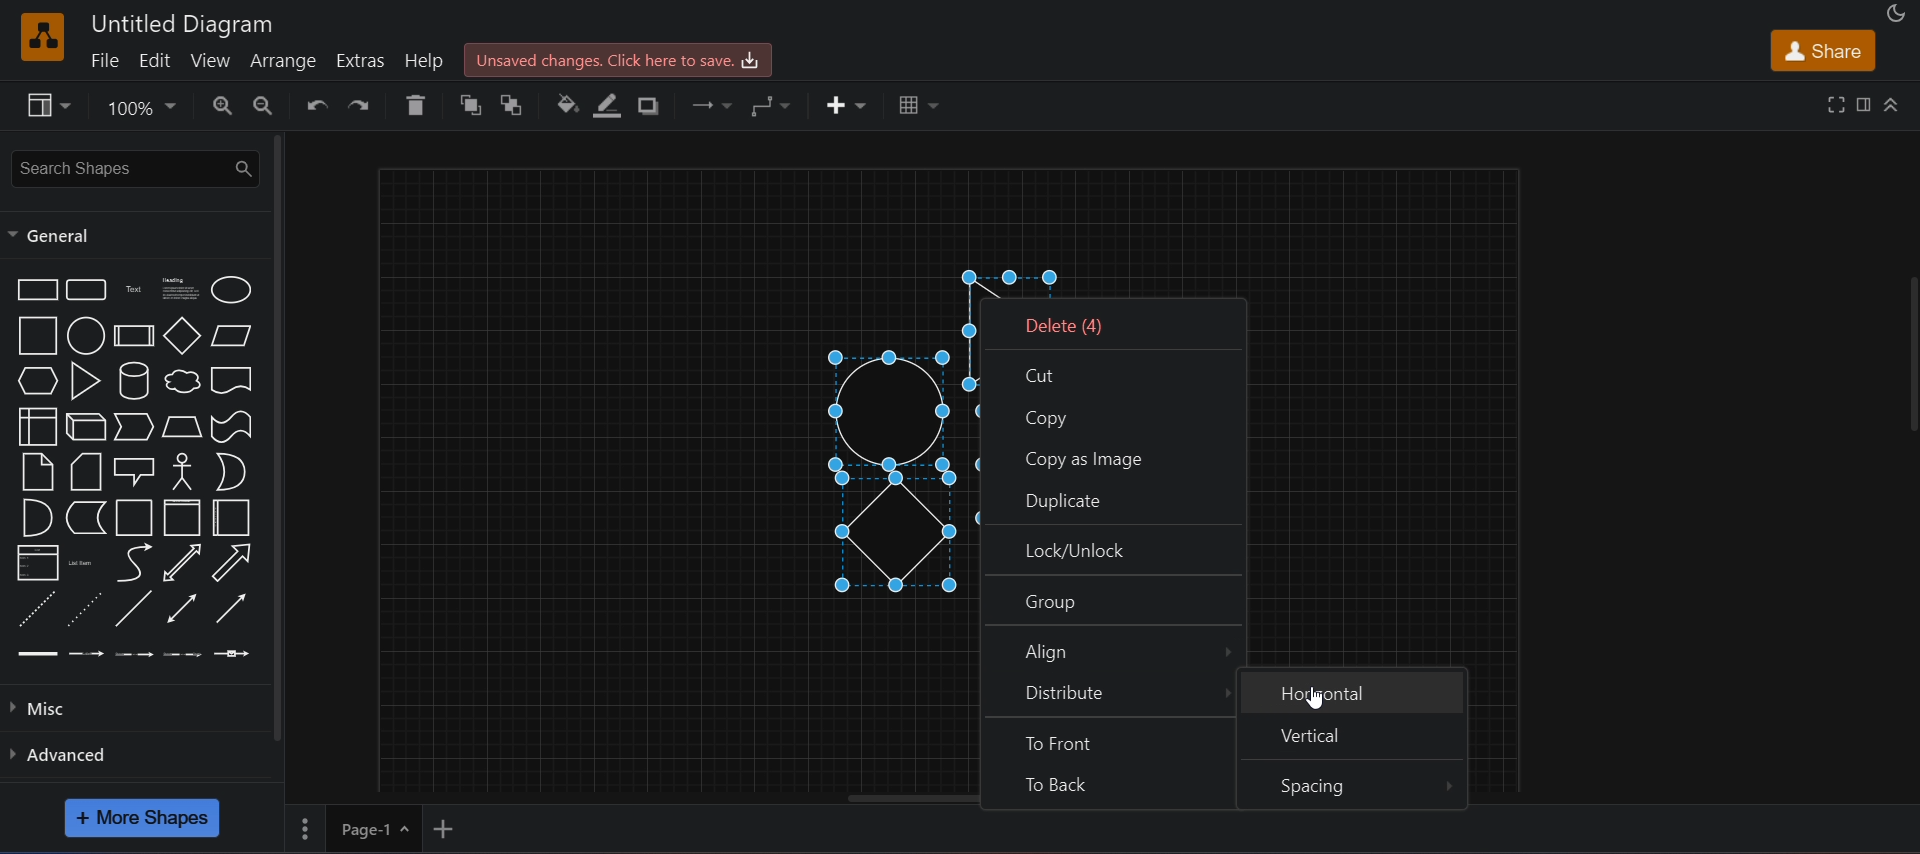 This screenshot has width=1920, height=854. Describe the element at coordinates (458, 827) in the screenshot. I see `add new page` at that location.